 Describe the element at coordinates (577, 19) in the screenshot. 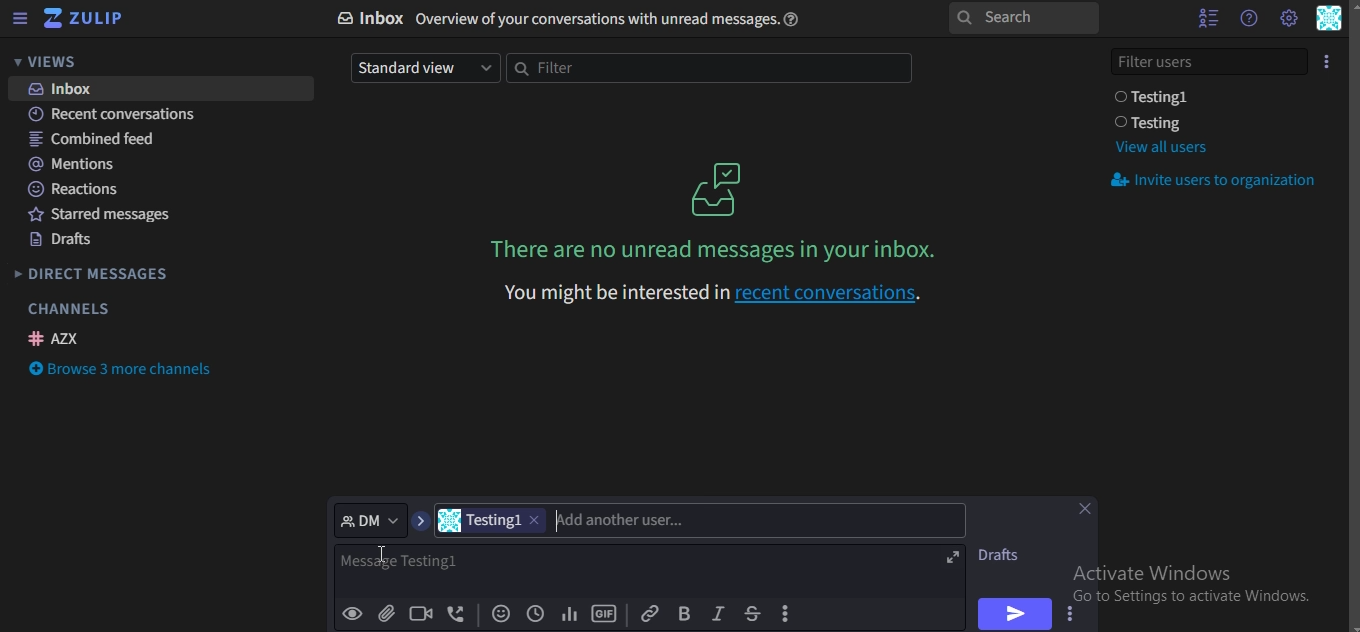

I see `inbox` at that location.